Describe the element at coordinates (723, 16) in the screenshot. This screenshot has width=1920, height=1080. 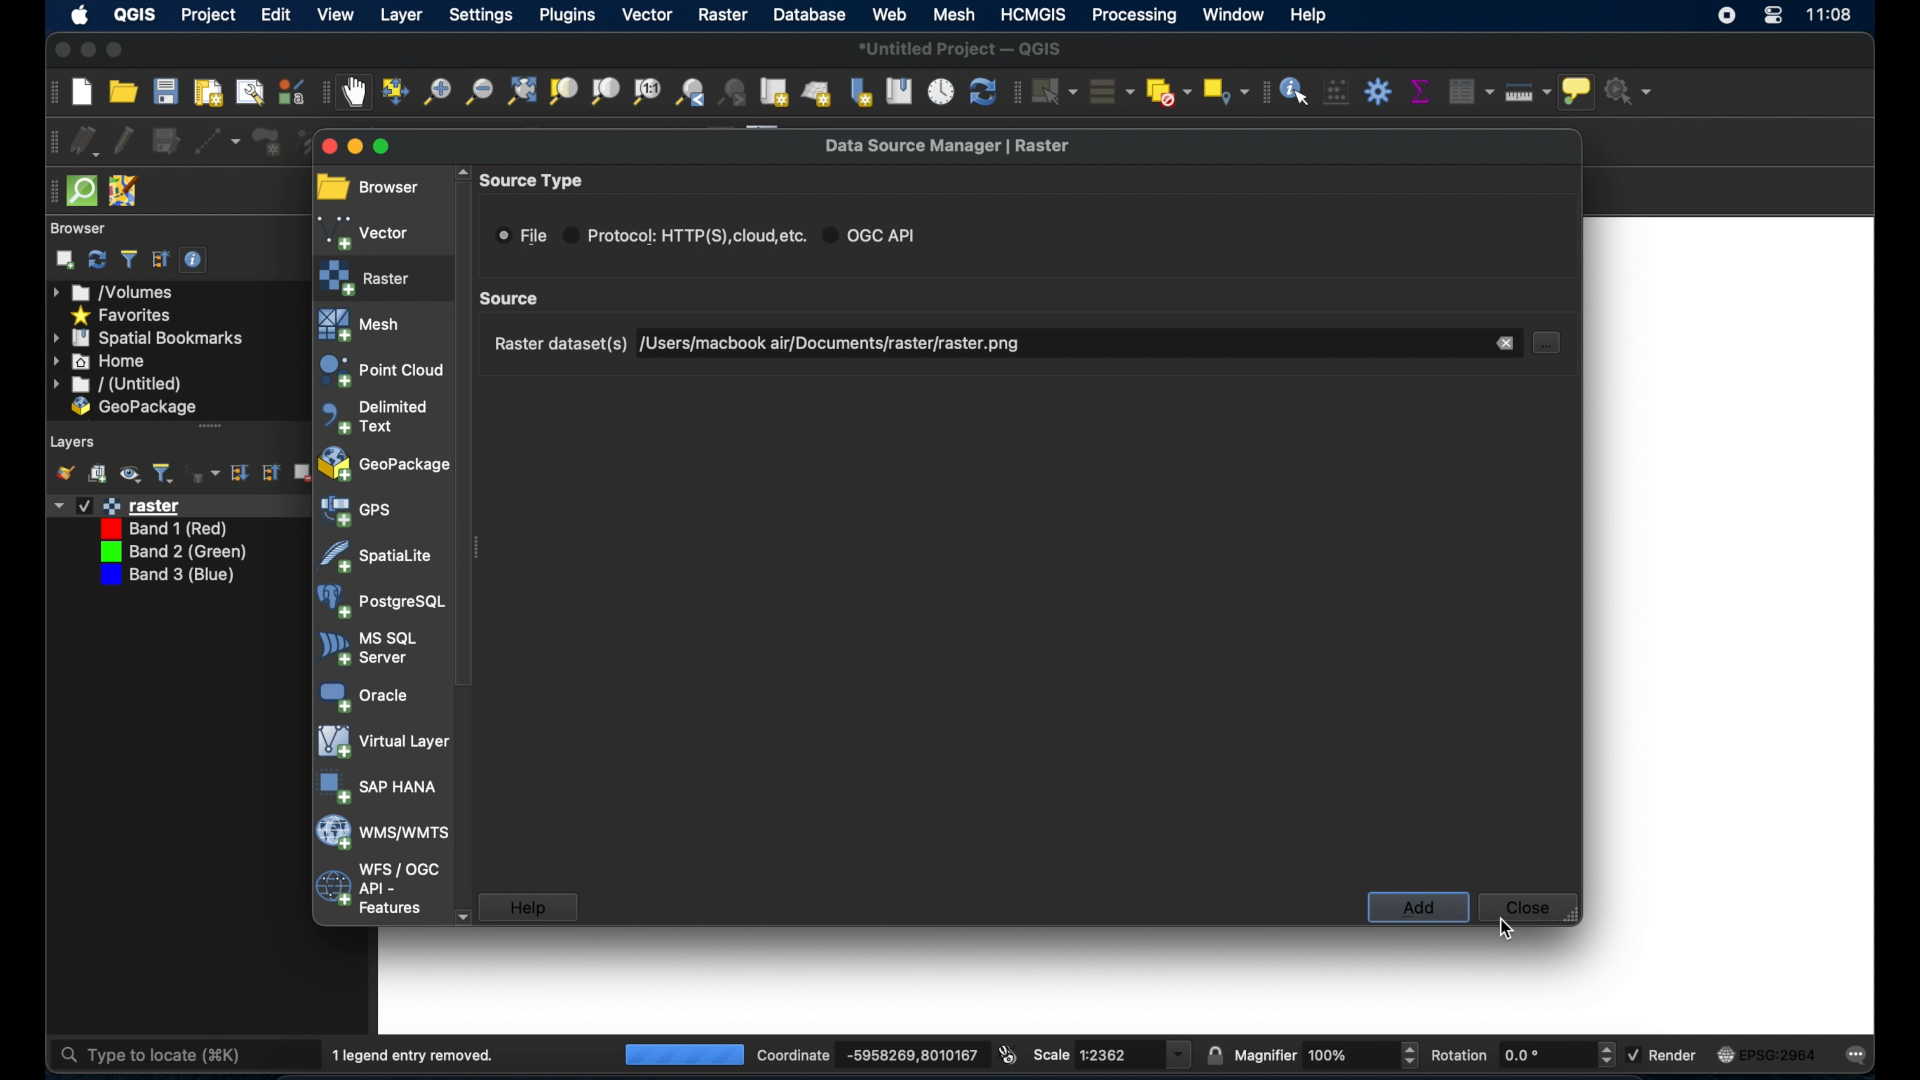
I see `raster` at that location.